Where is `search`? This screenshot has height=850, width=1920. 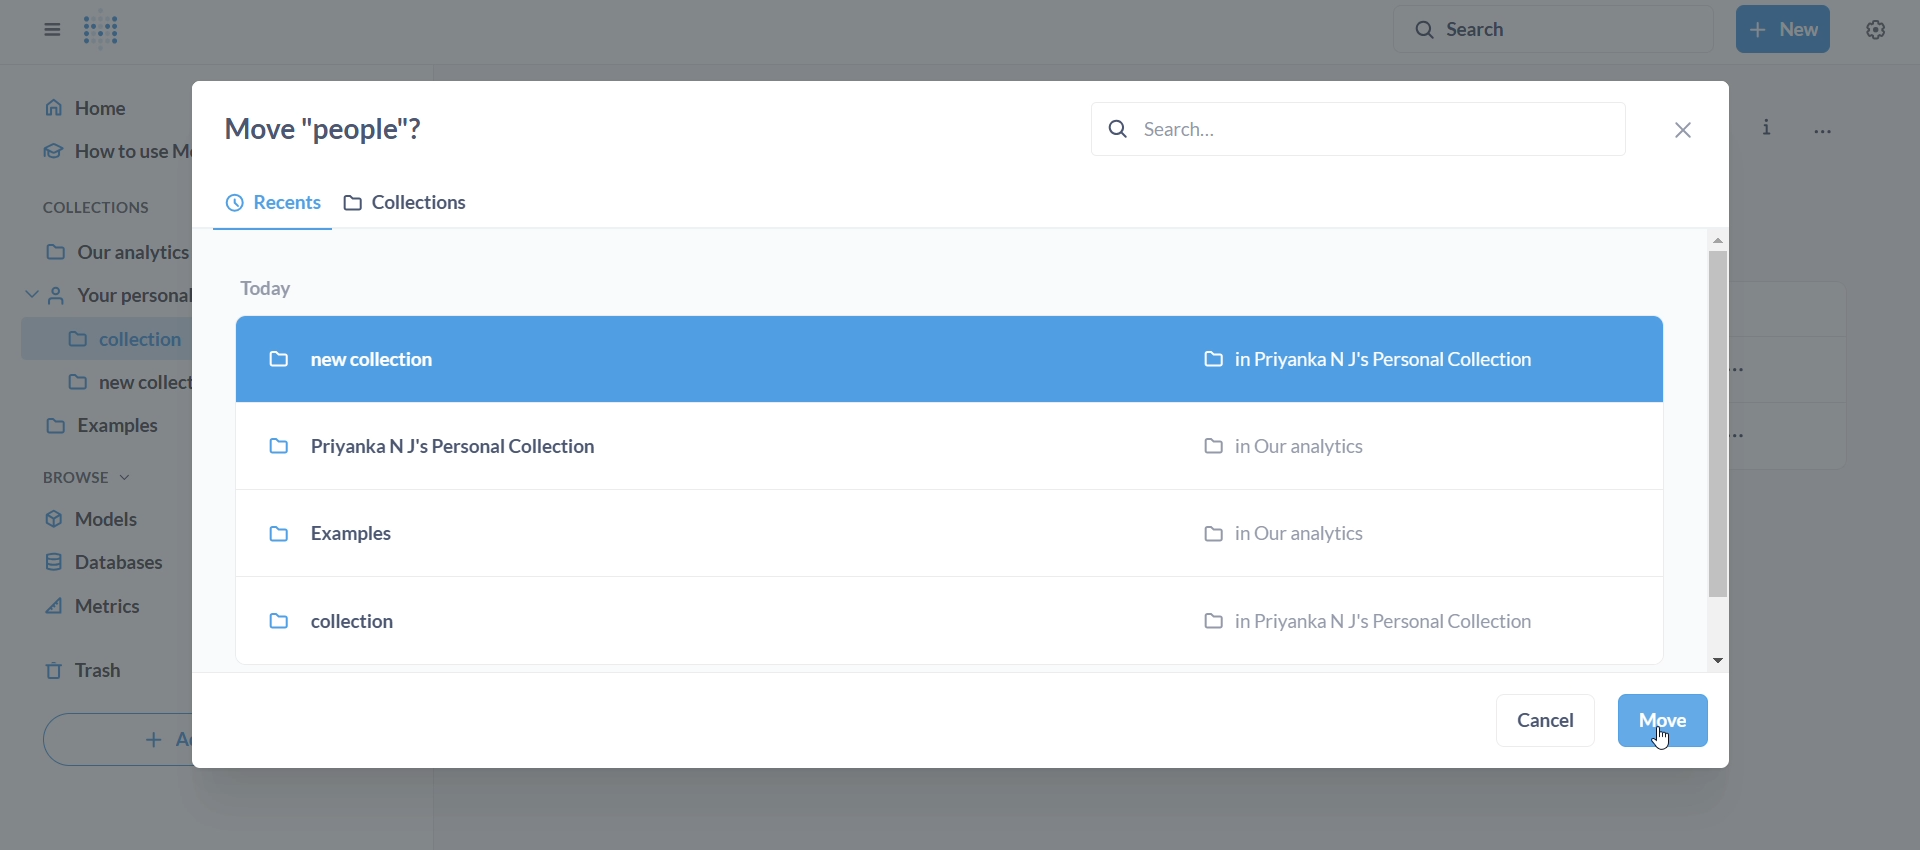
search is located at coordinates (1554, 32).